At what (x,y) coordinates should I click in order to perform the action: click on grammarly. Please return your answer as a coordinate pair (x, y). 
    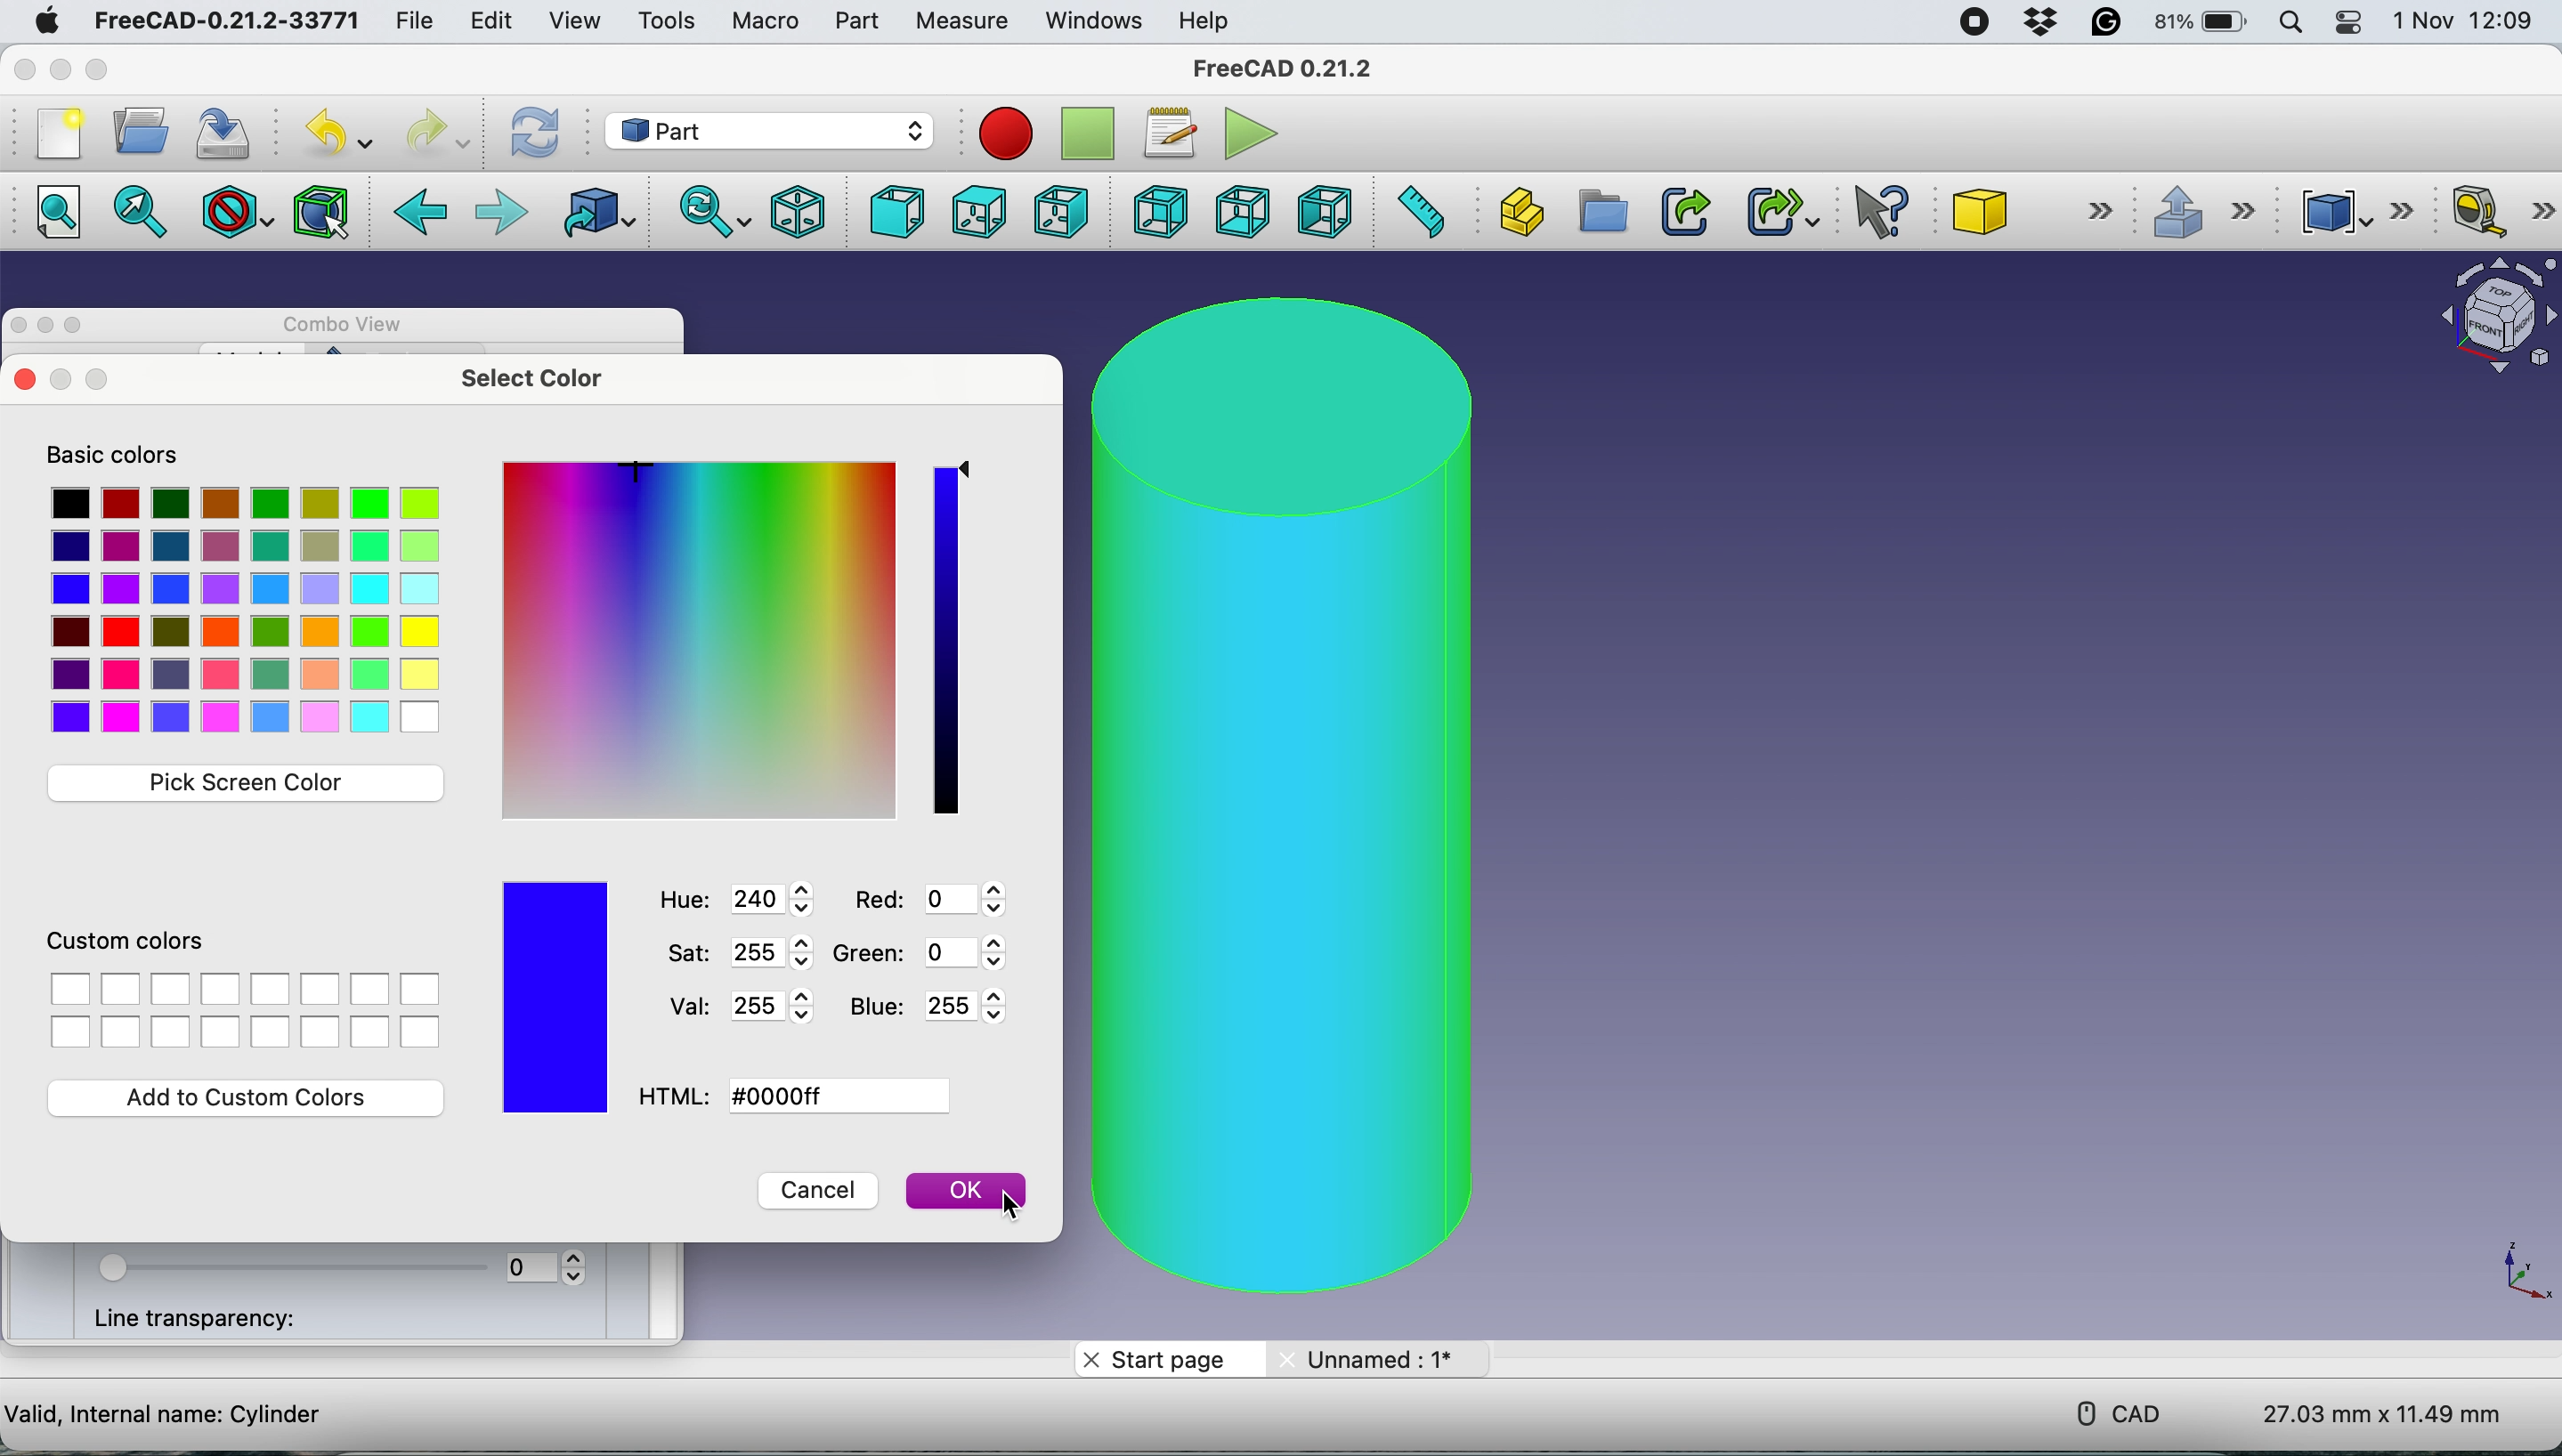
    Looking at the image, I should click on (2106, 25).